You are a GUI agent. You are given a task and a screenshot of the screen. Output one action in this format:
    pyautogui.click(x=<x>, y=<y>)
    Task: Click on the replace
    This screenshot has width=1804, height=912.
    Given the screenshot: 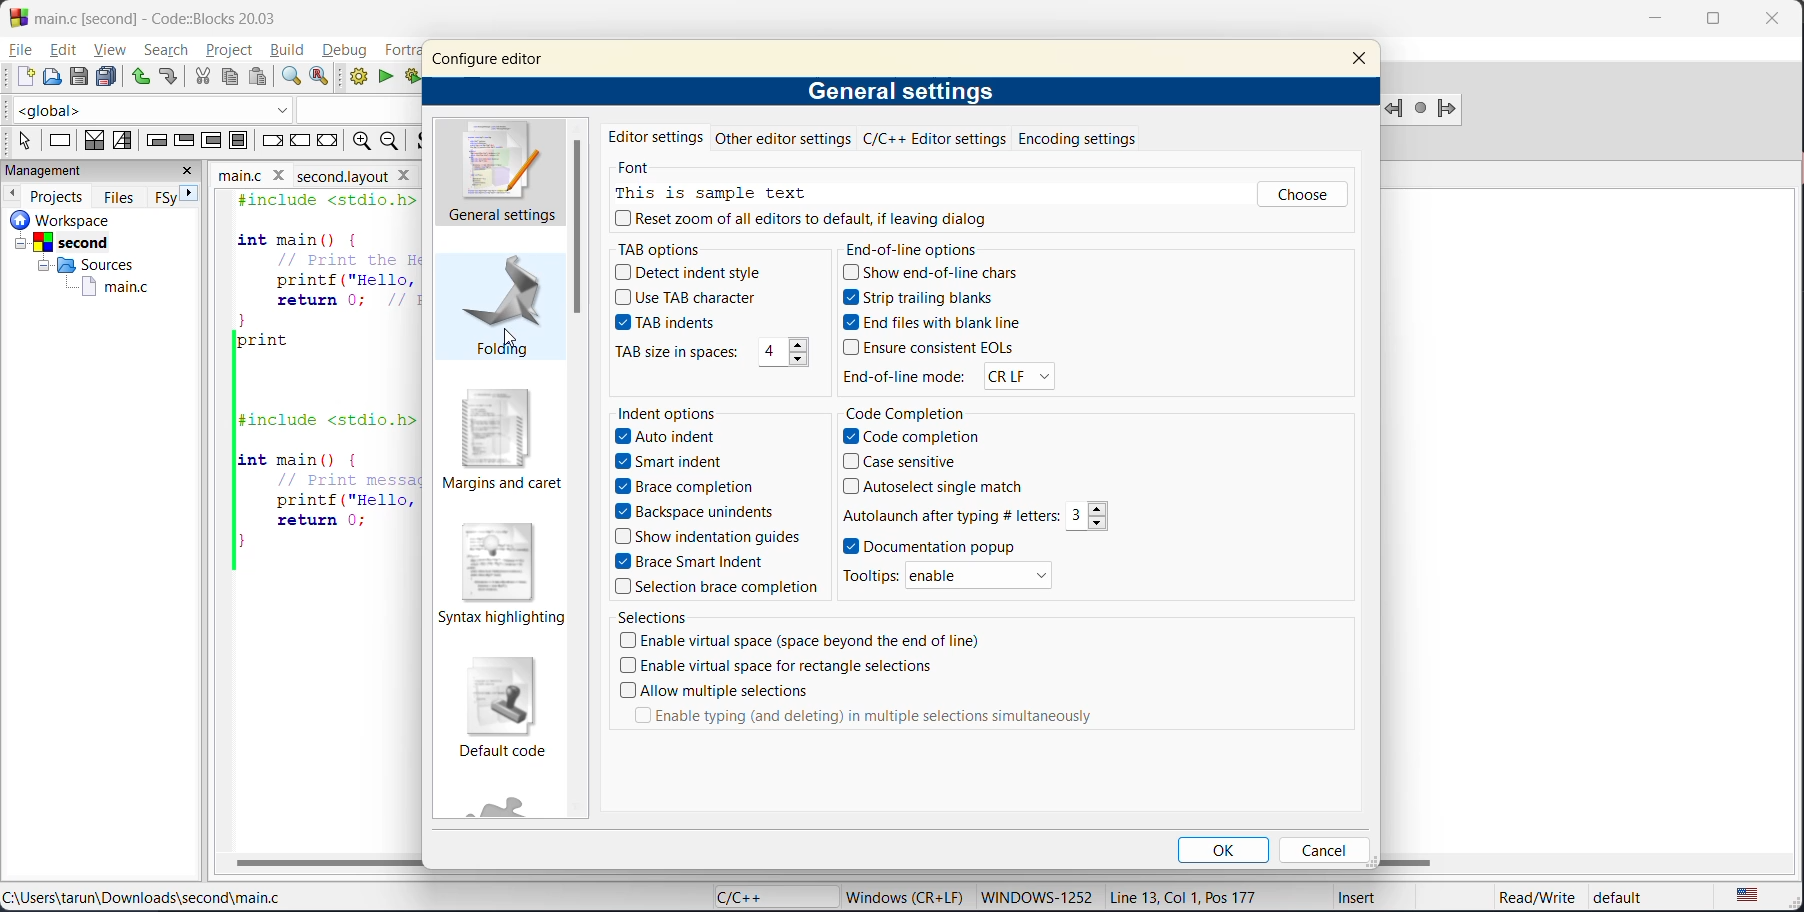 What is the action you would take?
    pyautogui.click(x=326, y=79)
    